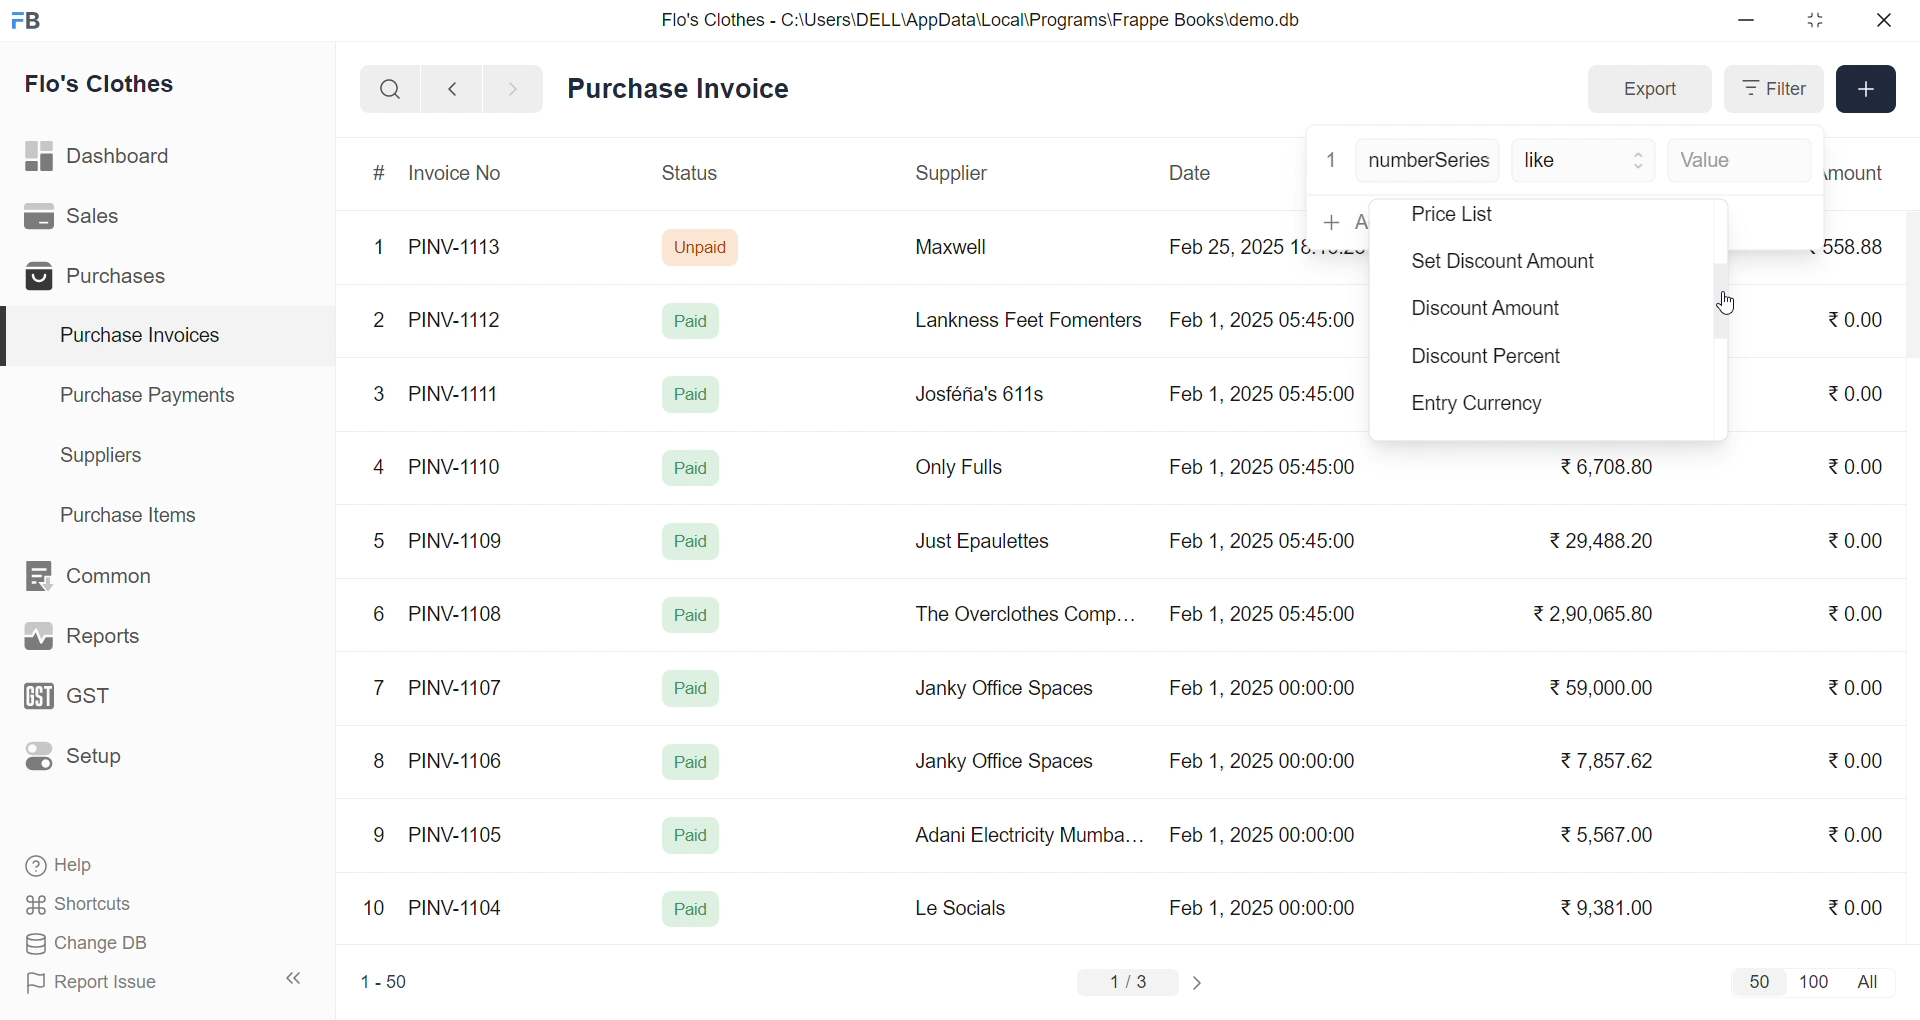 This screenshot has height=1020, width=1920. I want to click on Unpaid, so click(703, 246).